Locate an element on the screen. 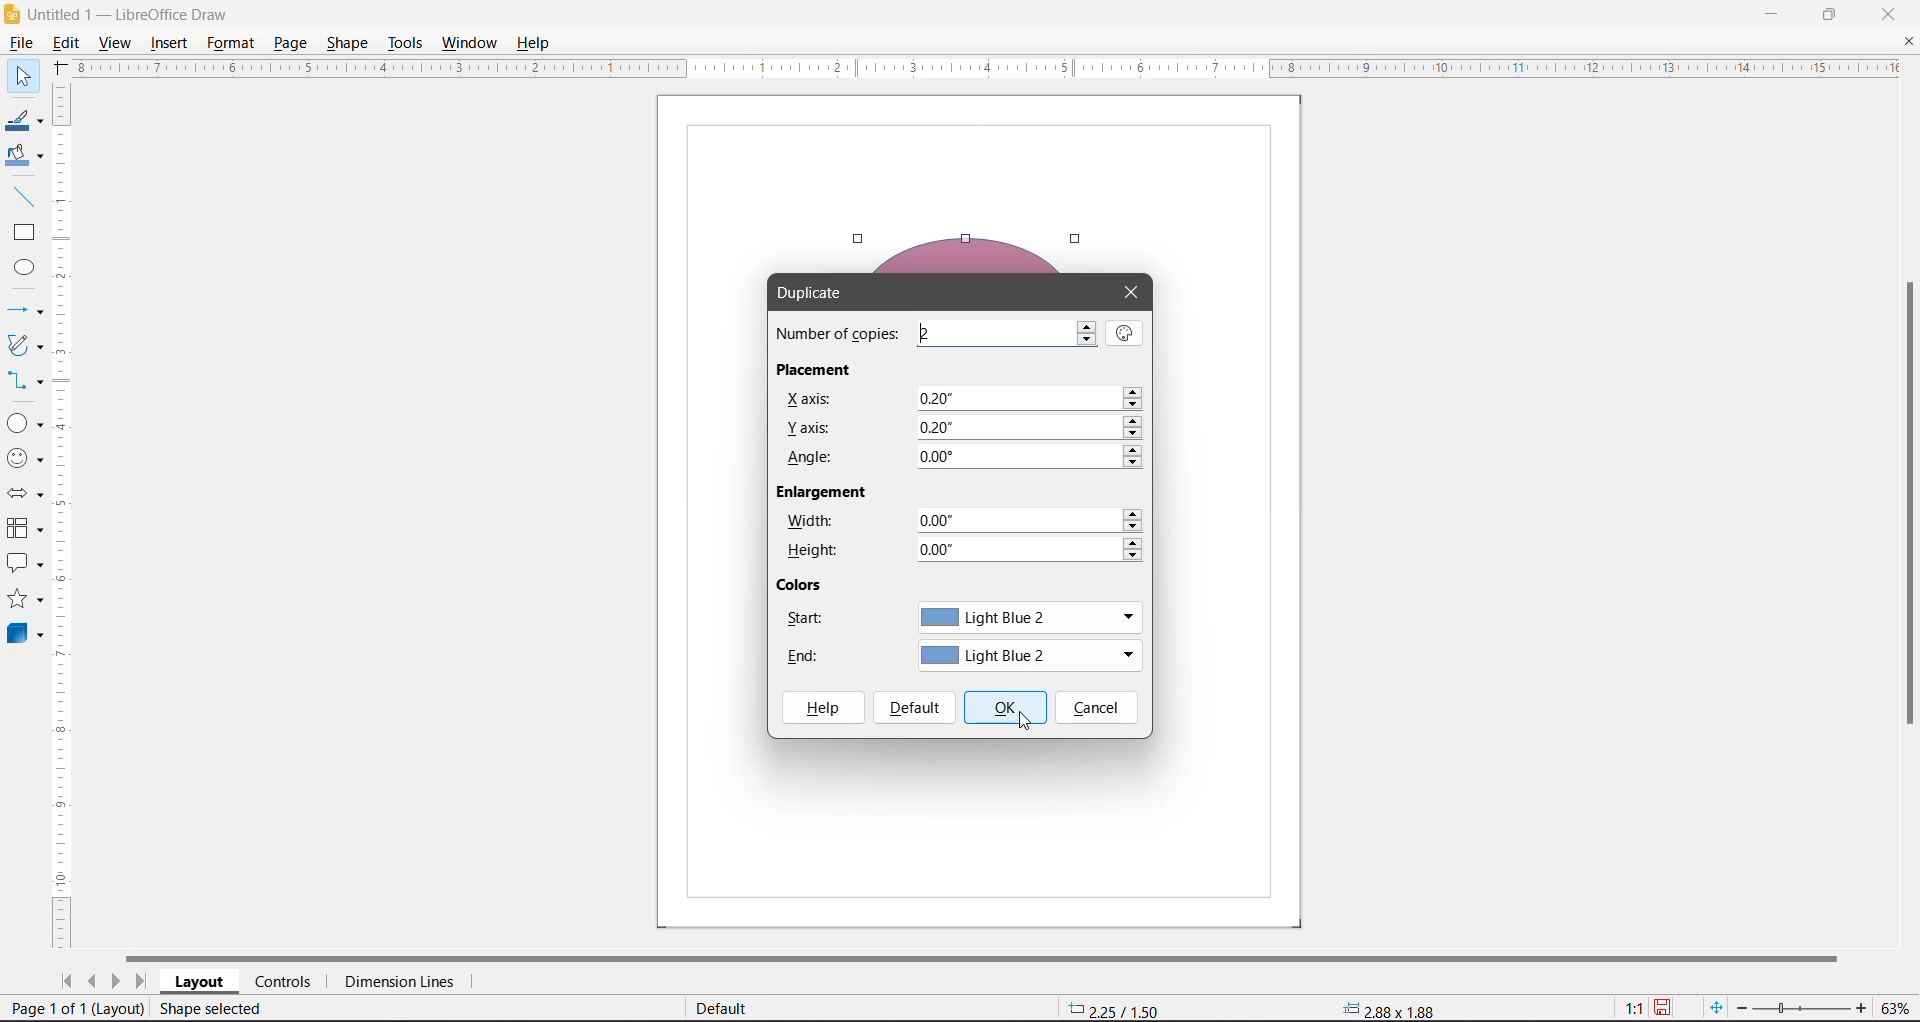  Fill Color is located at coordinates (24, 157).